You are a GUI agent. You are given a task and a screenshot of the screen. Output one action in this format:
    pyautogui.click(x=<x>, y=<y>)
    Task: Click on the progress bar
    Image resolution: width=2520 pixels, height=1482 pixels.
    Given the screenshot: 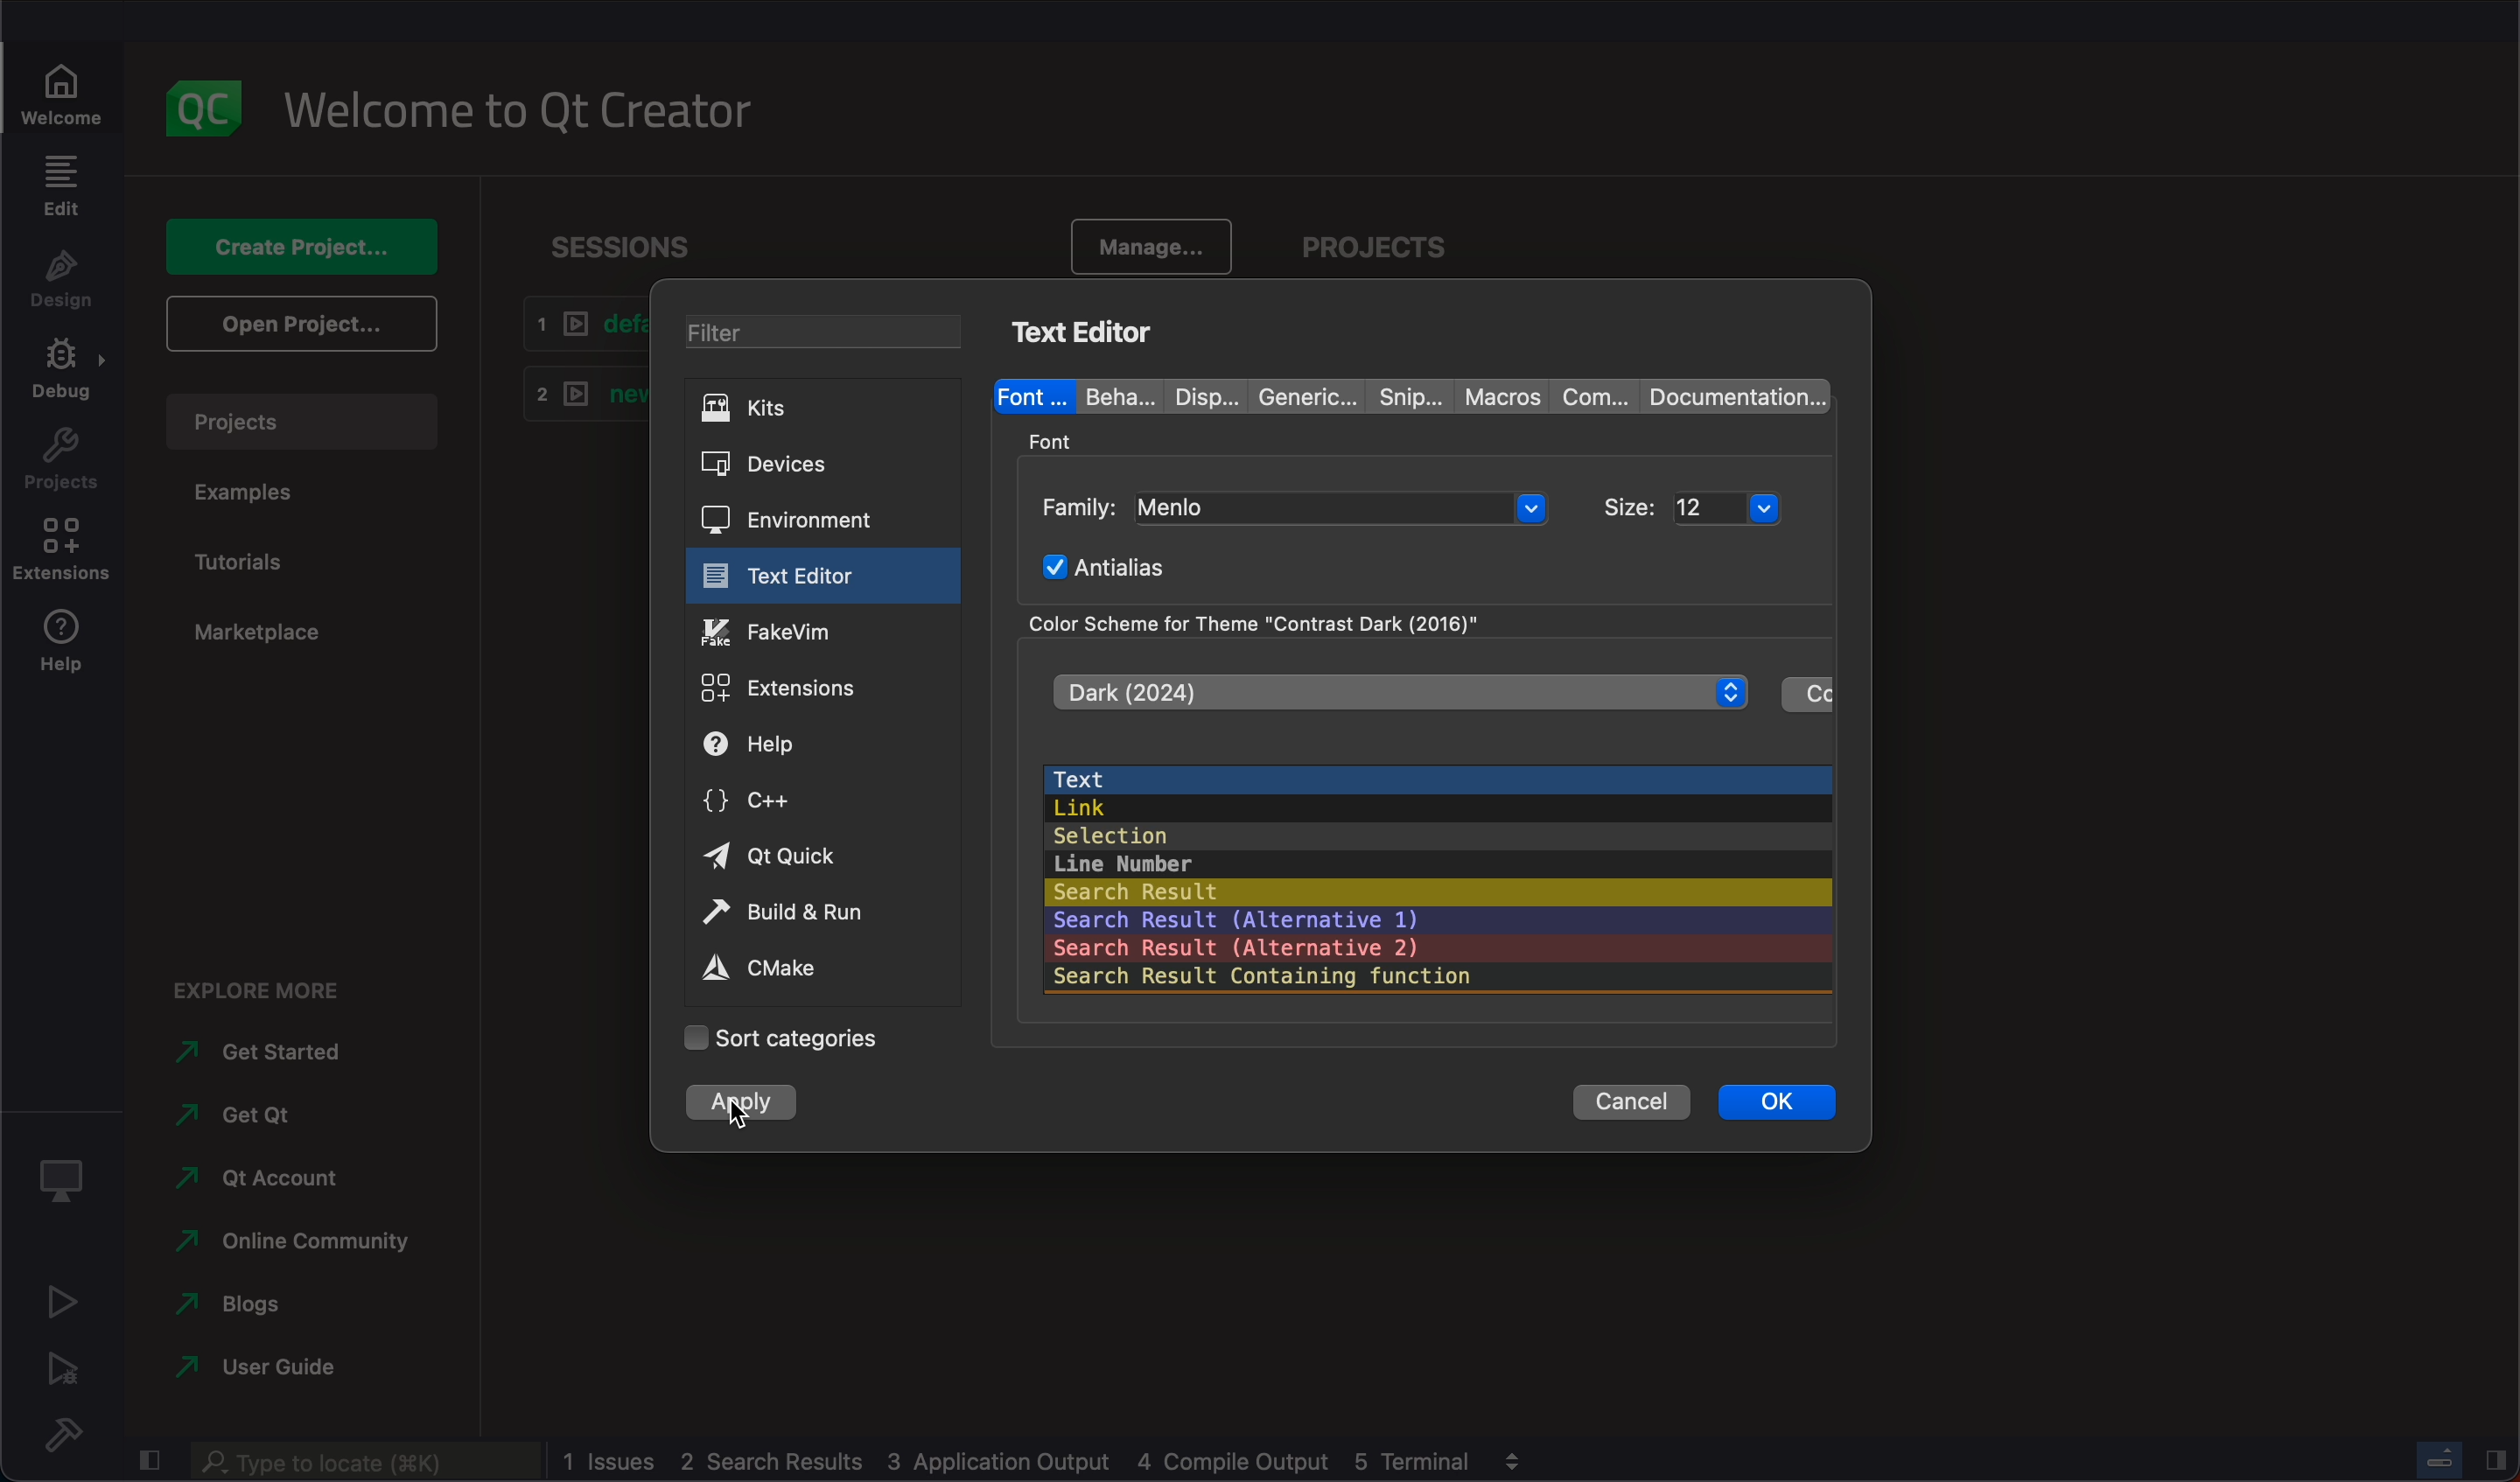 What is the action you would take?
    pyautogui.click(x=2442, y=1459)
    